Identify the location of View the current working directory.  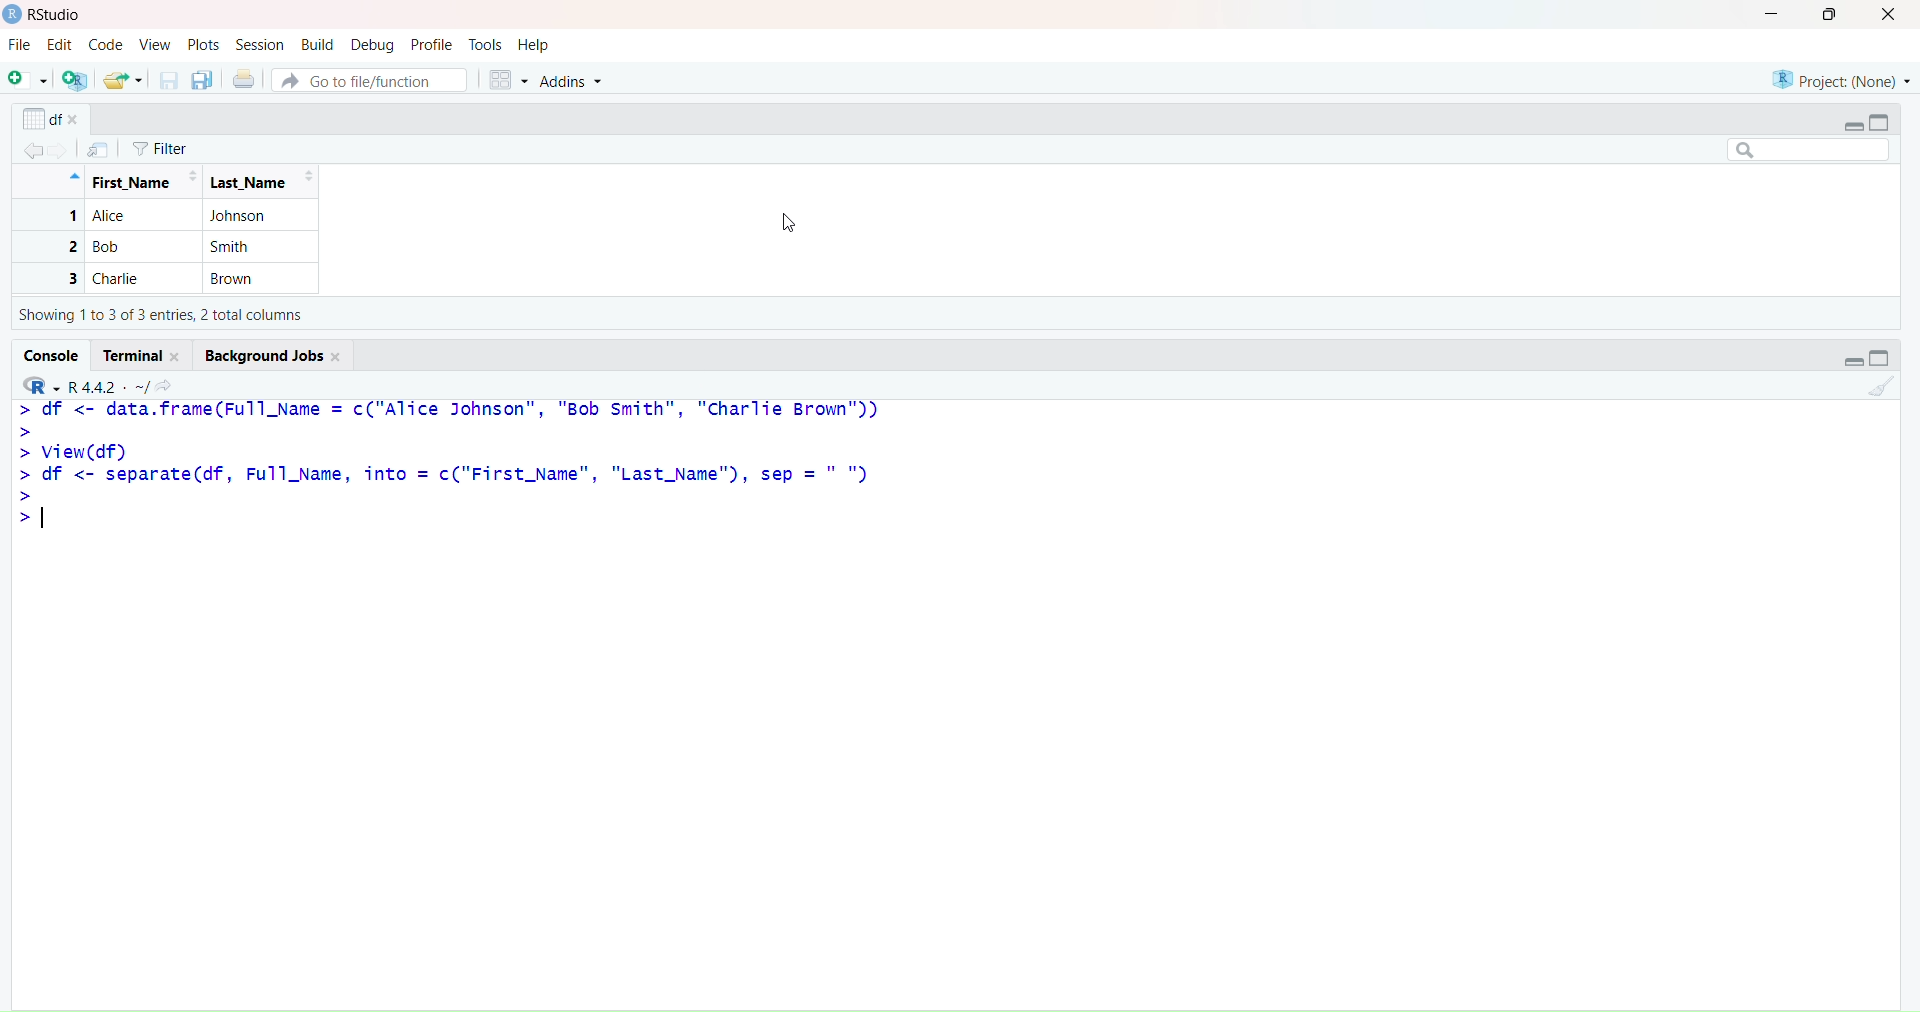
(172, 384).